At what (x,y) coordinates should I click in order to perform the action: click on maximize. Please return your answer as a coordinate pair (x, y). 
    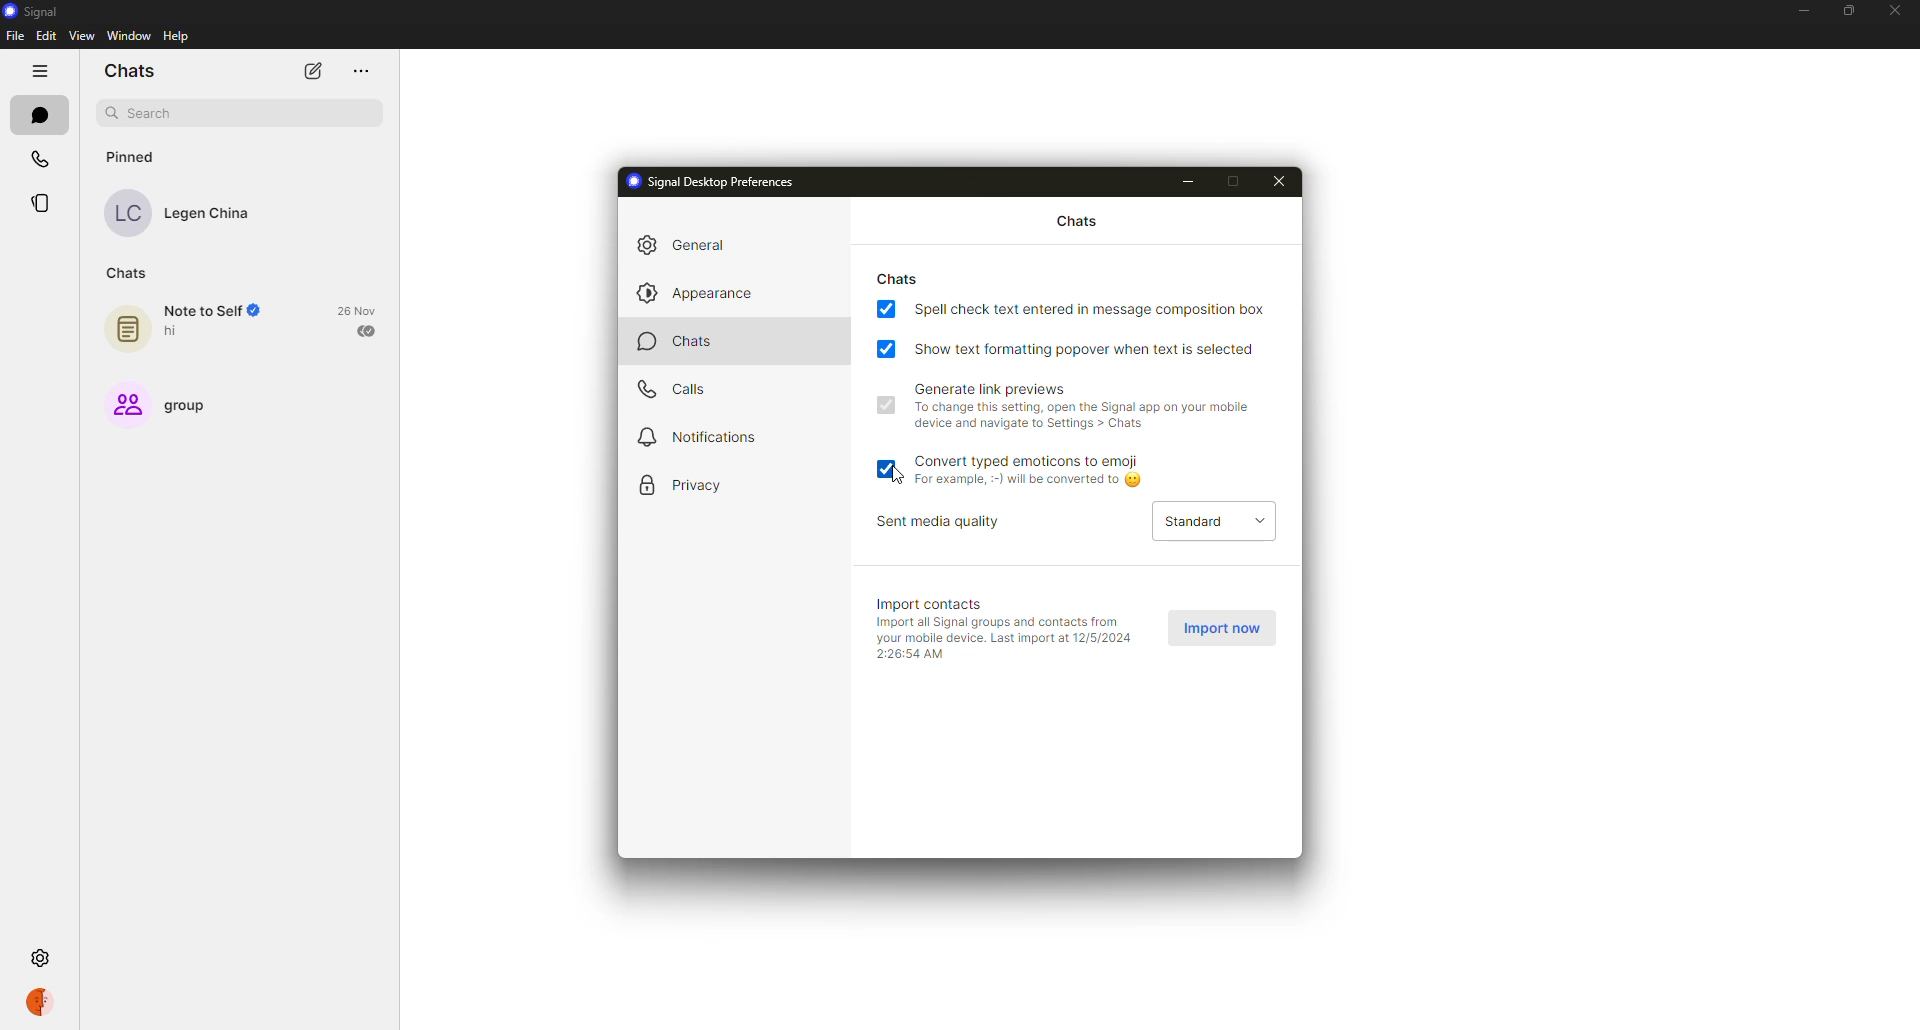
    Looking at the image, I should click on (1238, 180).